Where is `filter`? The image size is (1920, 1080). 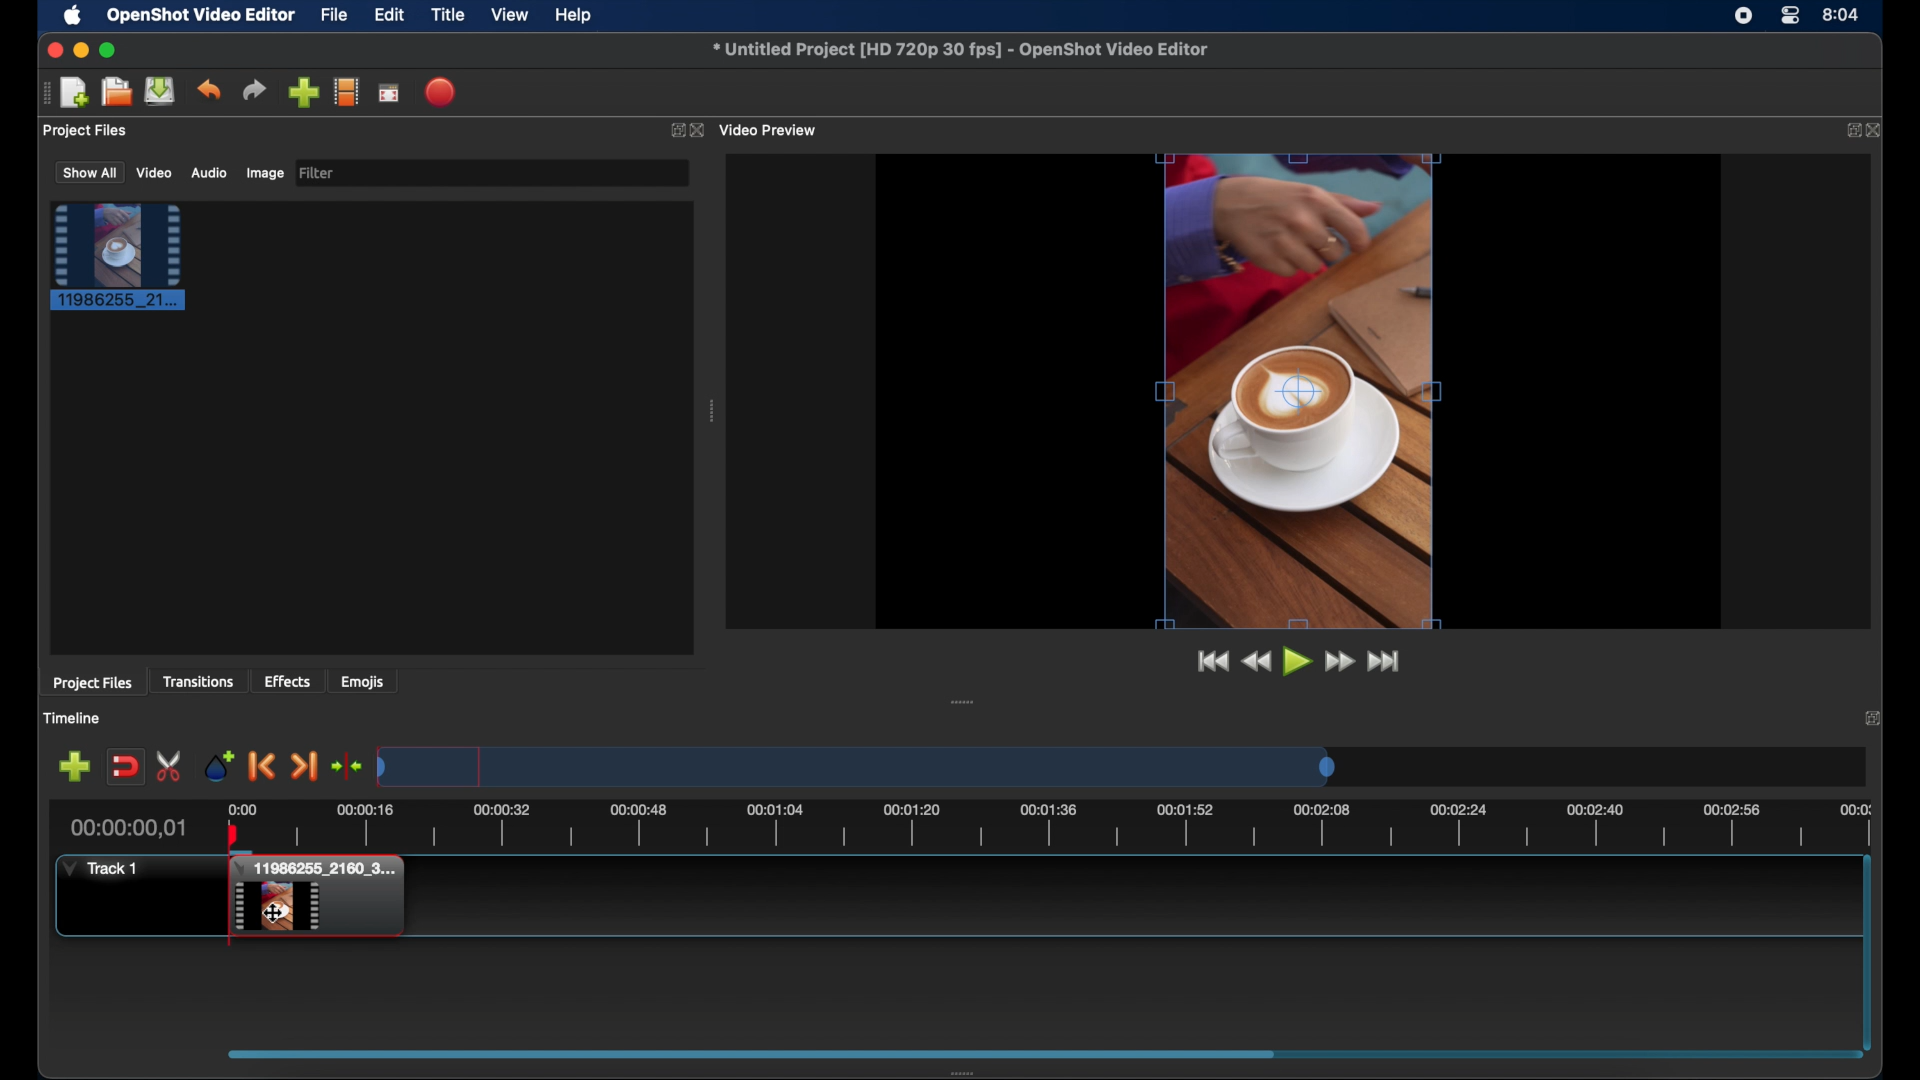
filter is located at coordinates (318, 173).